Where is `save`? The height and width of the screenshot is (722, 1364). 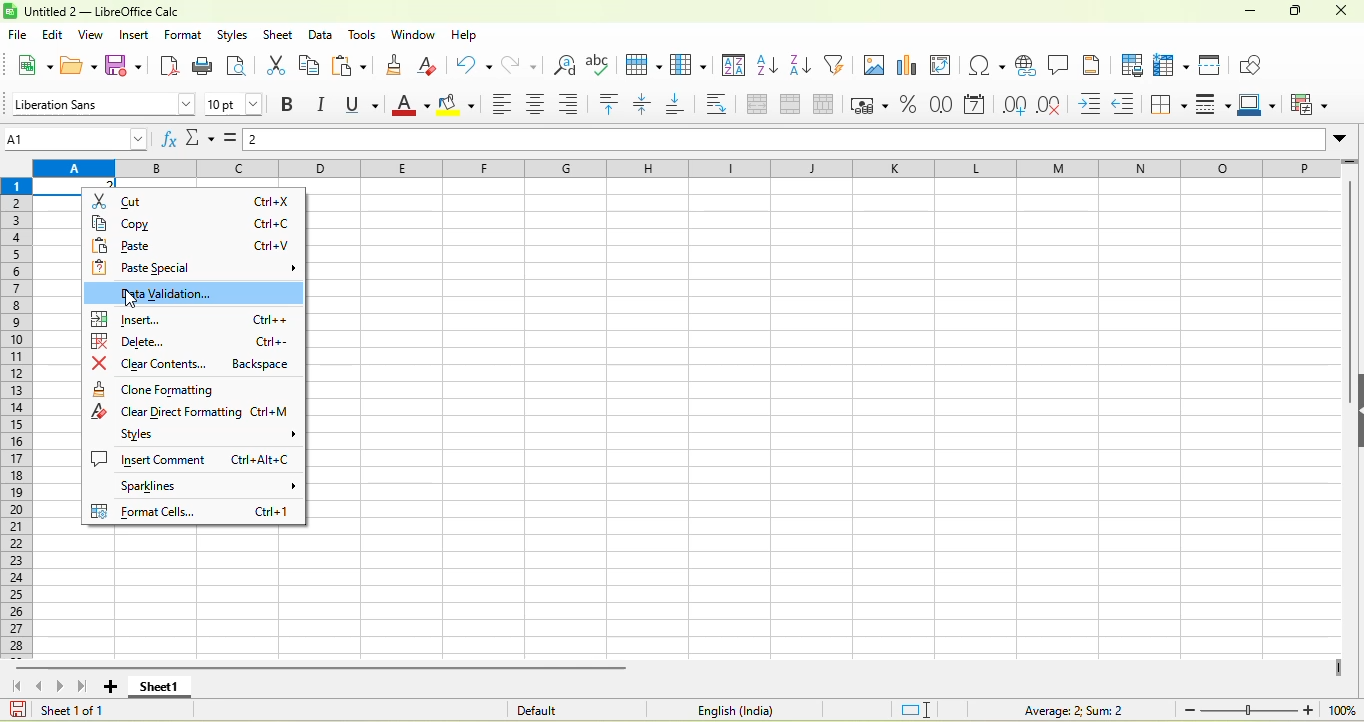 save is located at coordinates (130, 65).